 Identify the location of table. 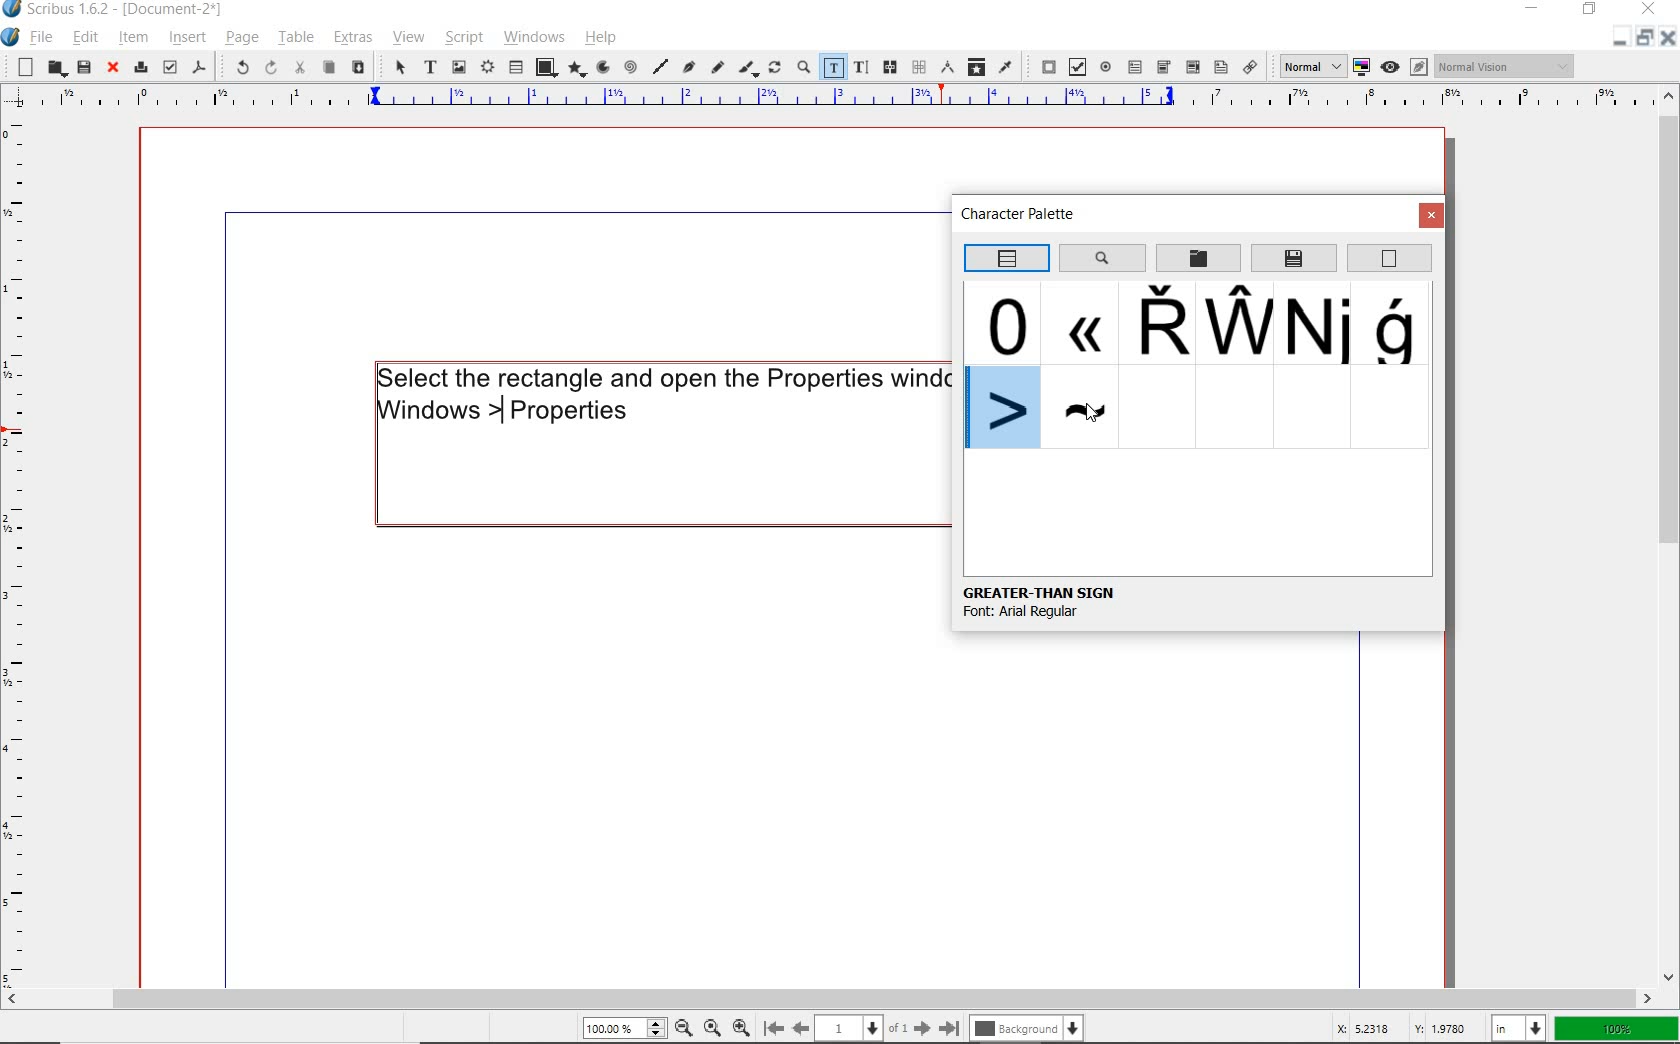
(515, 68).